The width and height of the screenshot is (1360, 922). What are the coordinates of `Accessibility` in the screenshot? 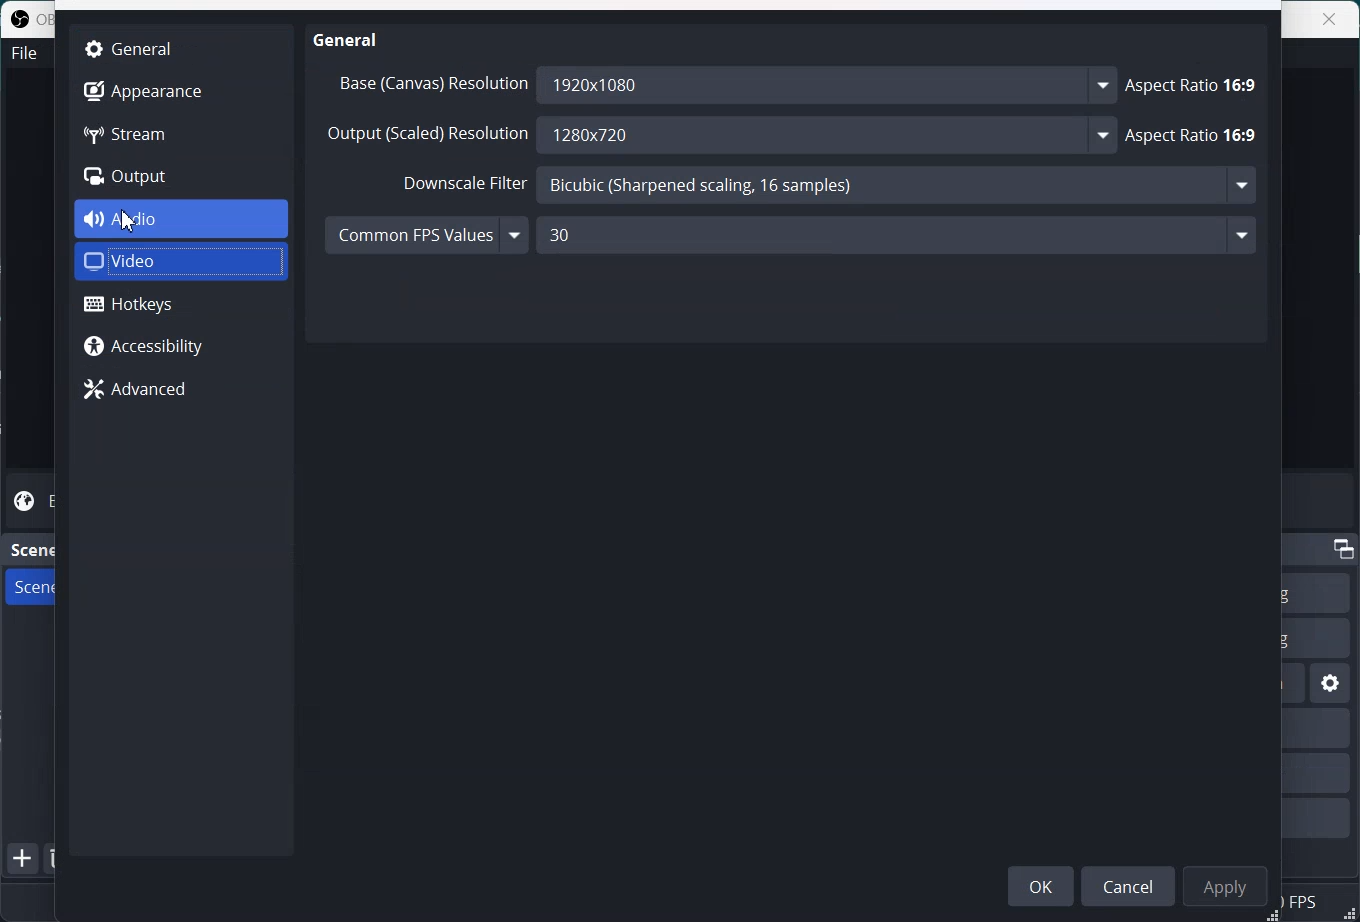 It's located at (180, 344).